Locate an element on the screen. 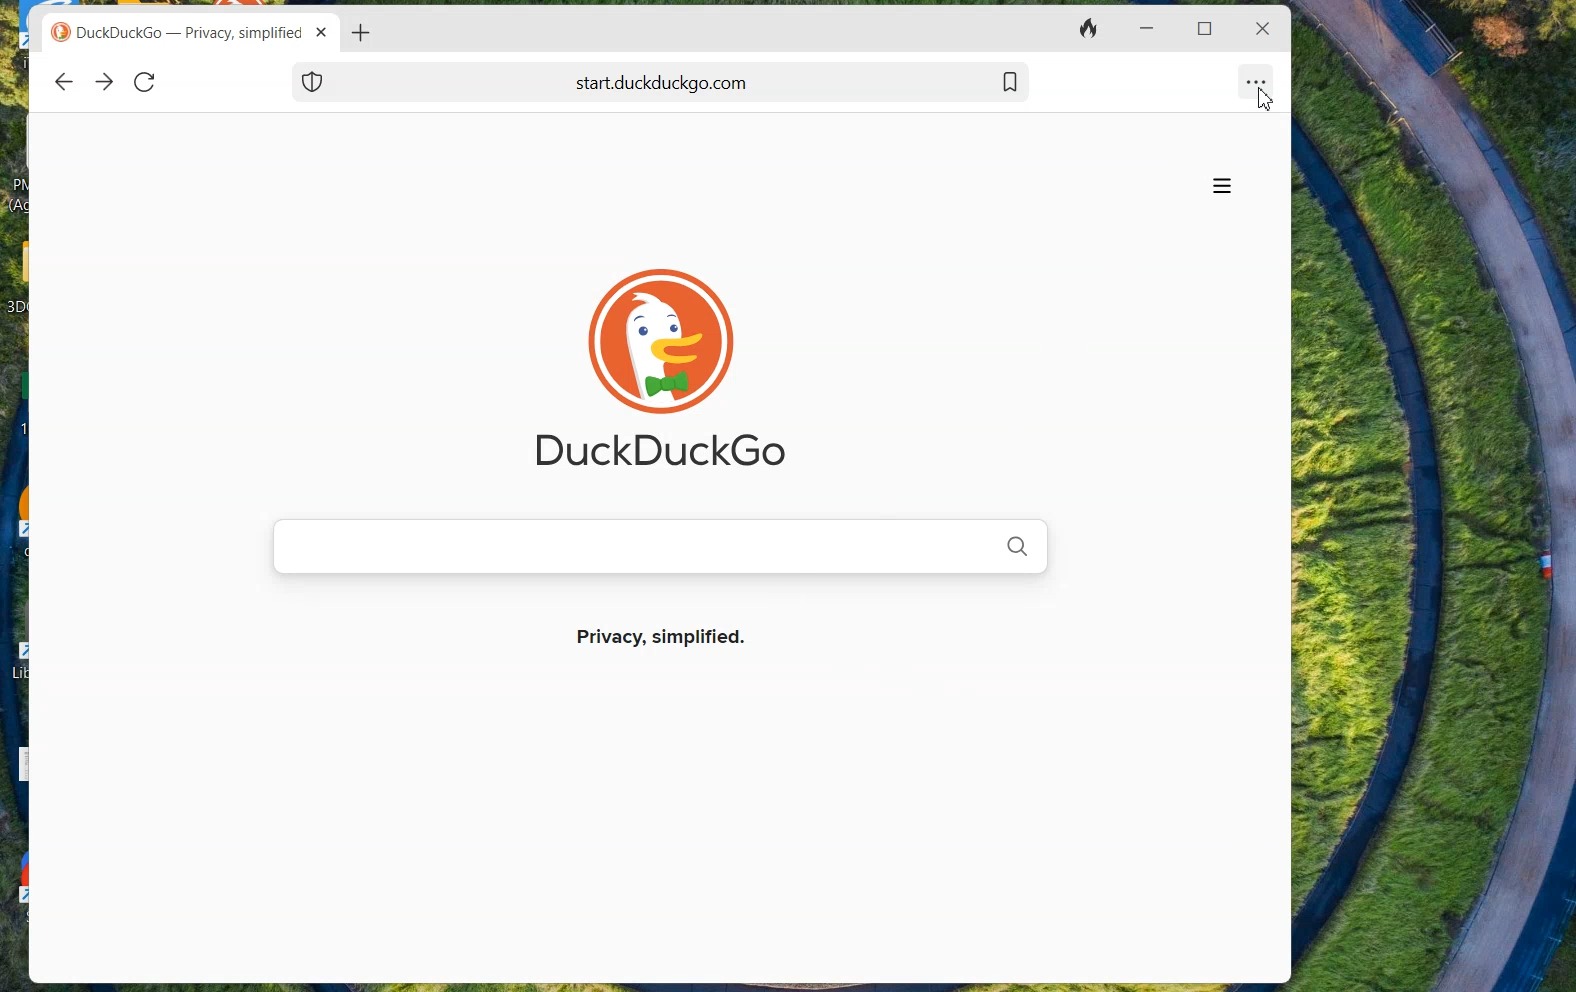 The height and width of the screenshot is (992, 1576). close is located at coordinates (324, 32).